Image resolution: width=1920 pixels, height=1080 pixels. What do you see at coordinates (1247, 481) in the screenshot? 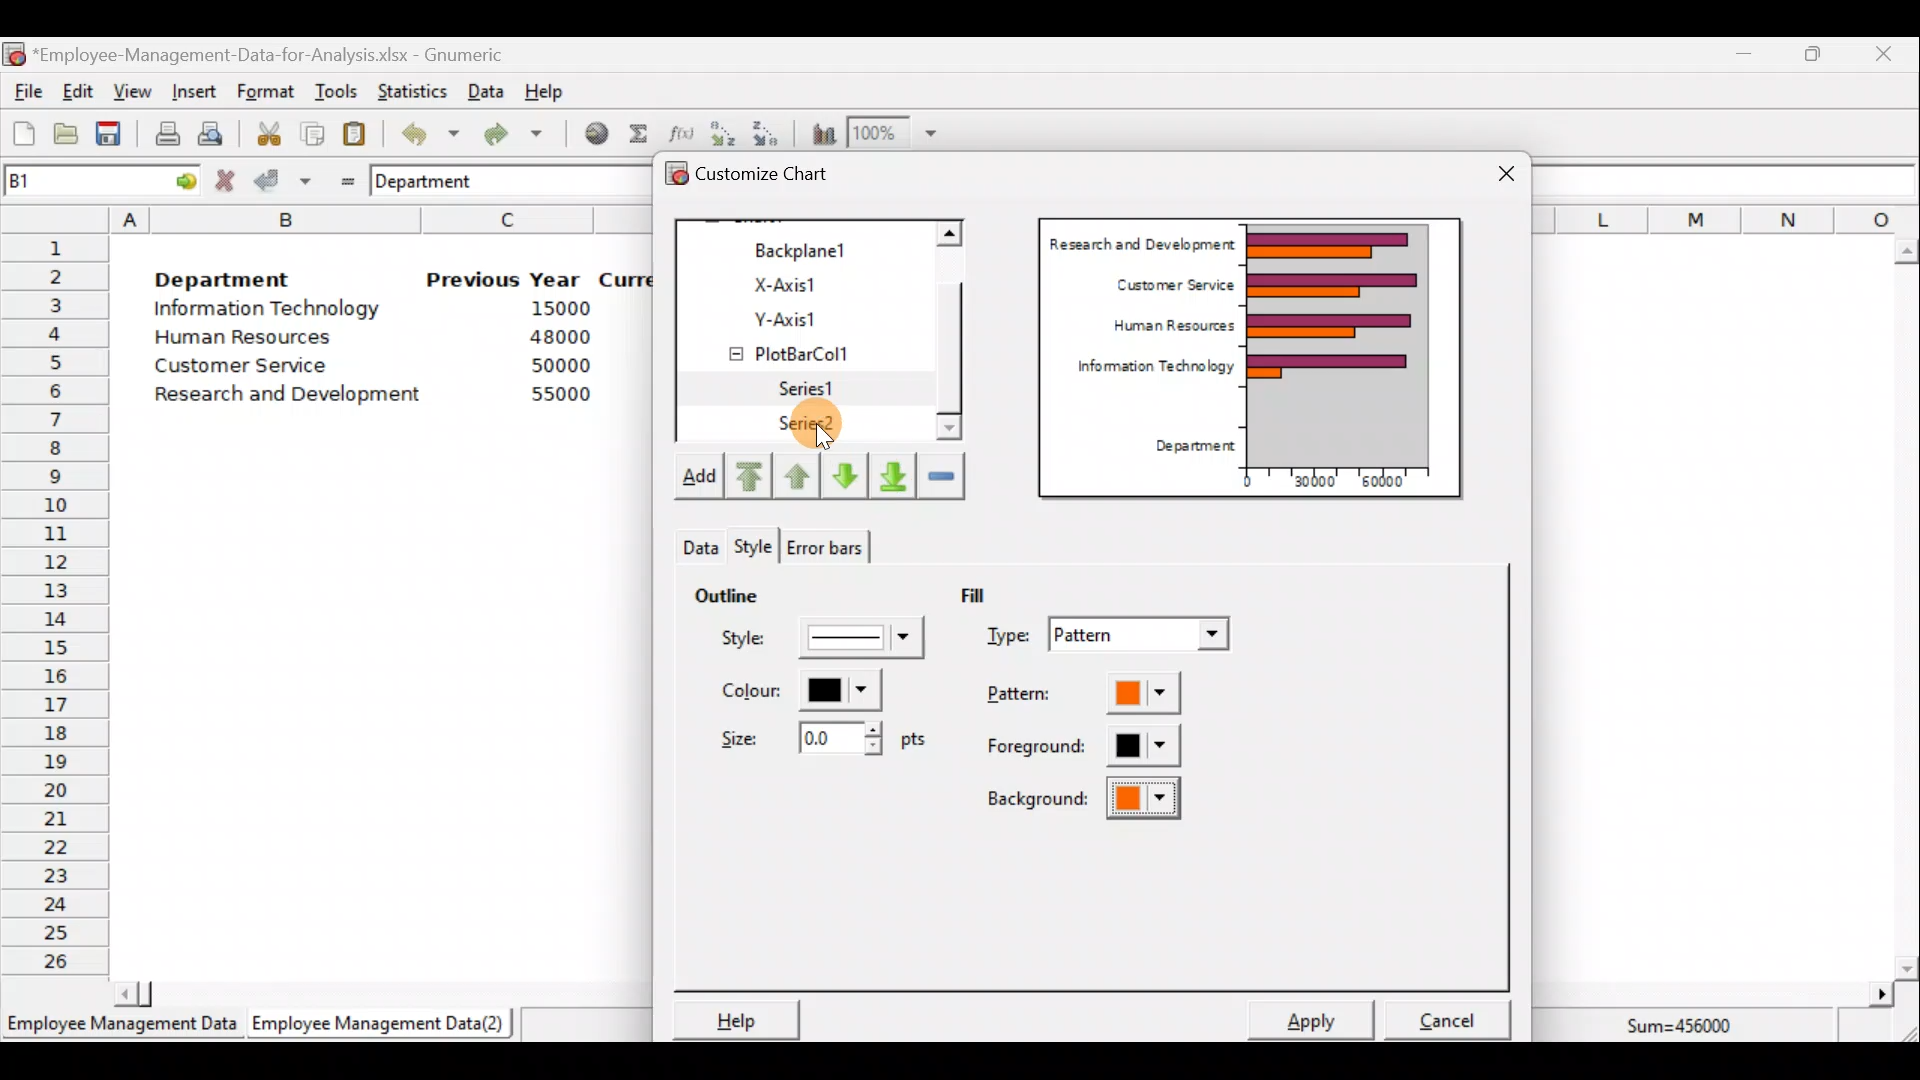
I see `0` at bounding box center [1247, 481].